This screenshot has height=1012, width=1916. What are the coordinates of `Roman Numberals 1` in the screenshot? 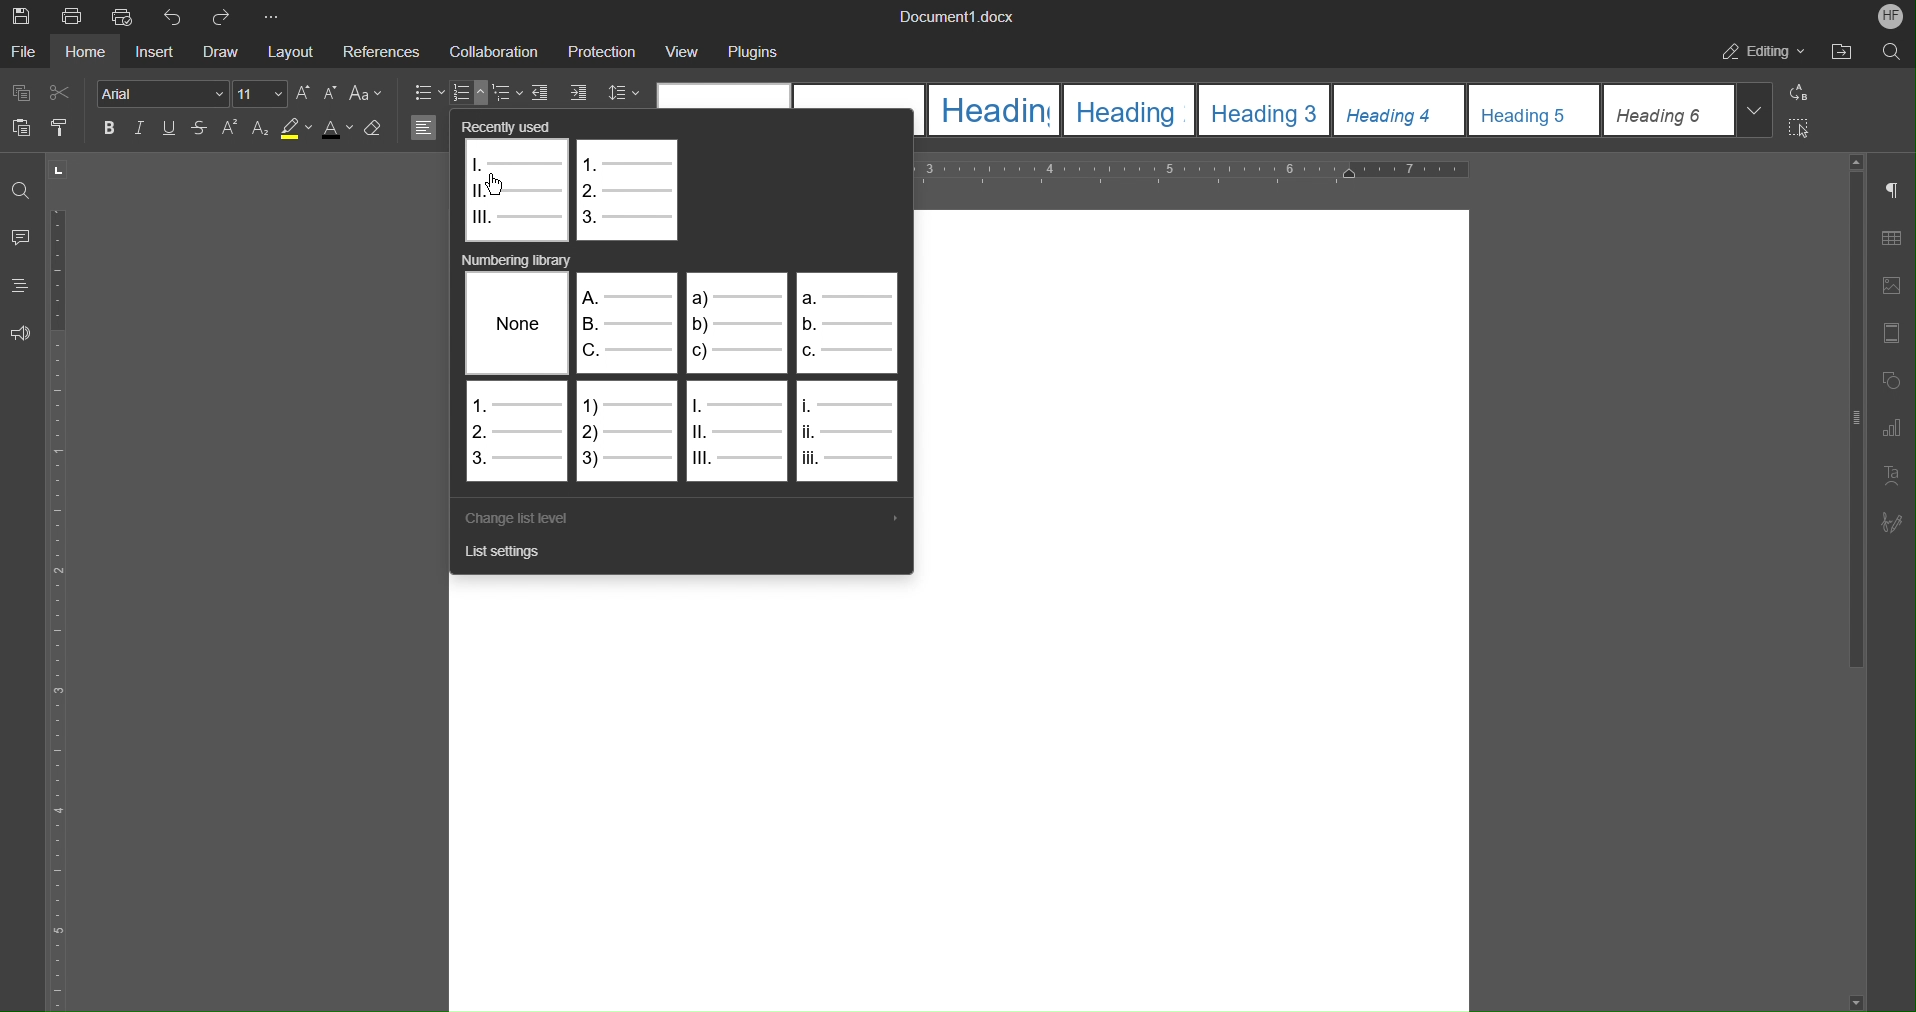 It's located at (737, 432).